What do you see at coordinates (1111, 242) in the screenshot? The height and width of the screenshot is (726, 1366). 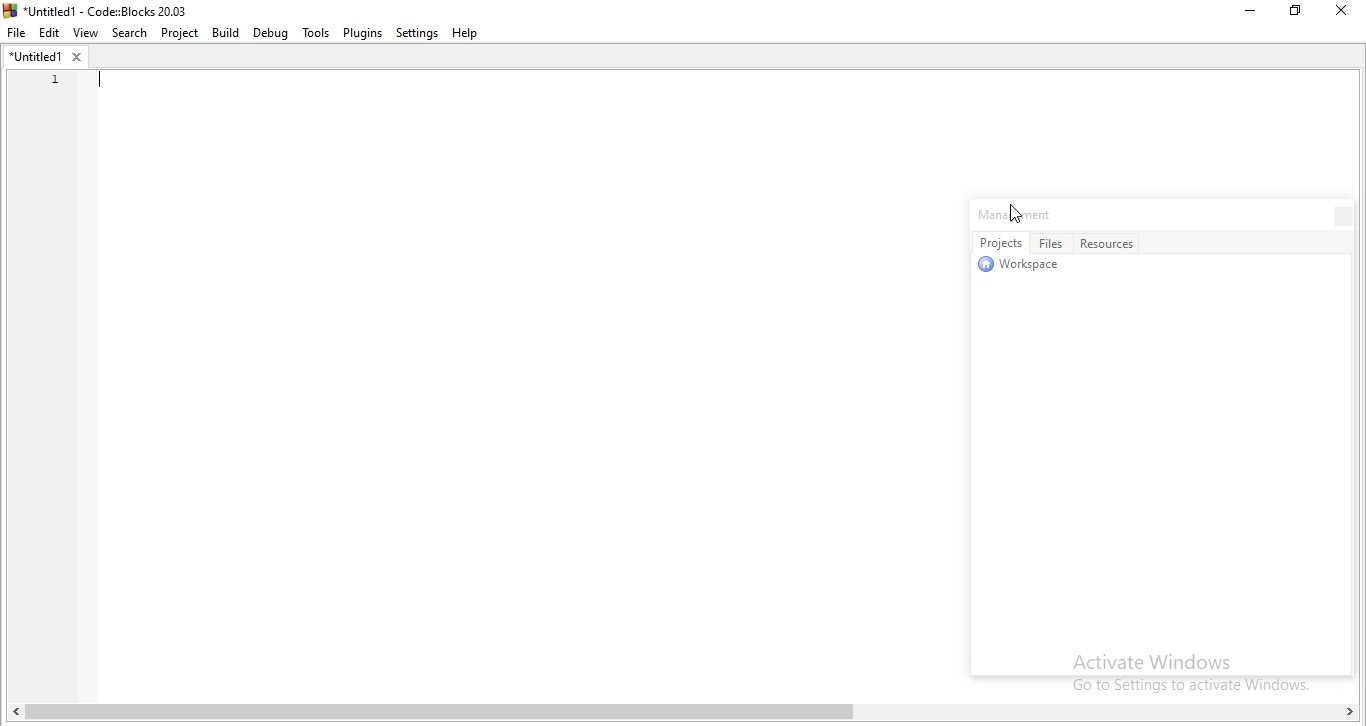 I see `resources` at bounding box center [1111, 242].